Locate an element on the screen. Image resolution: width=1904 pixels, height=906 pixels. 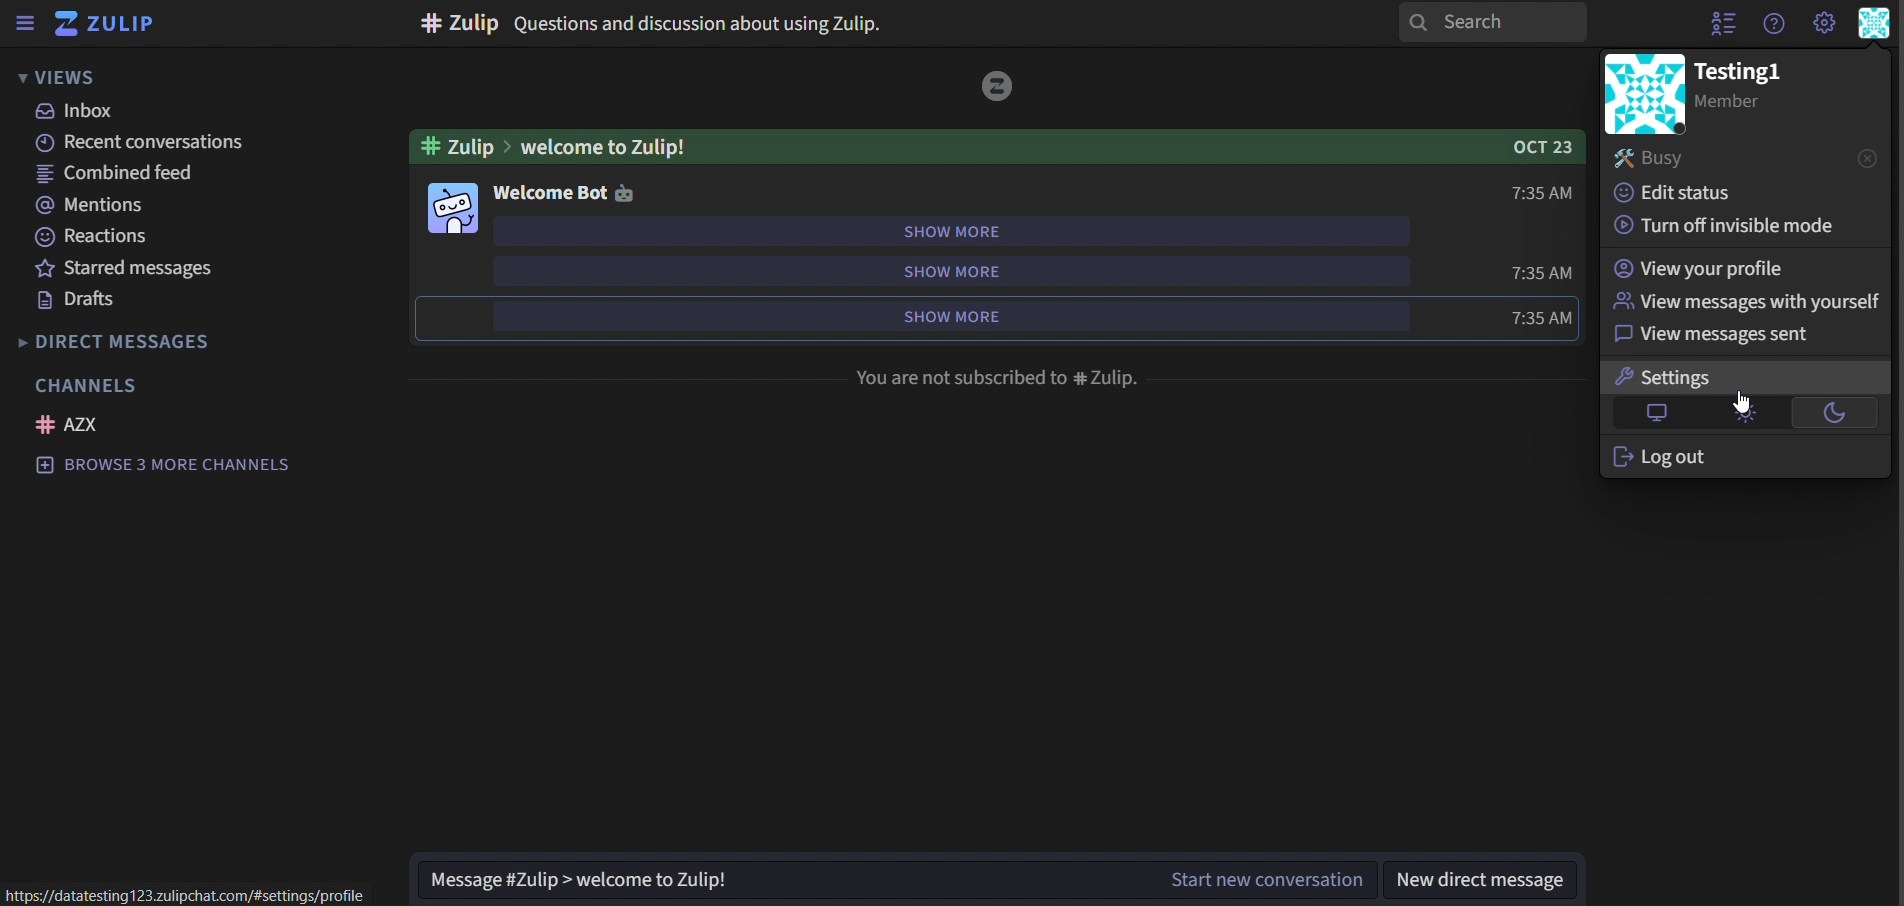
log out is located at coordinates (1664, 460).